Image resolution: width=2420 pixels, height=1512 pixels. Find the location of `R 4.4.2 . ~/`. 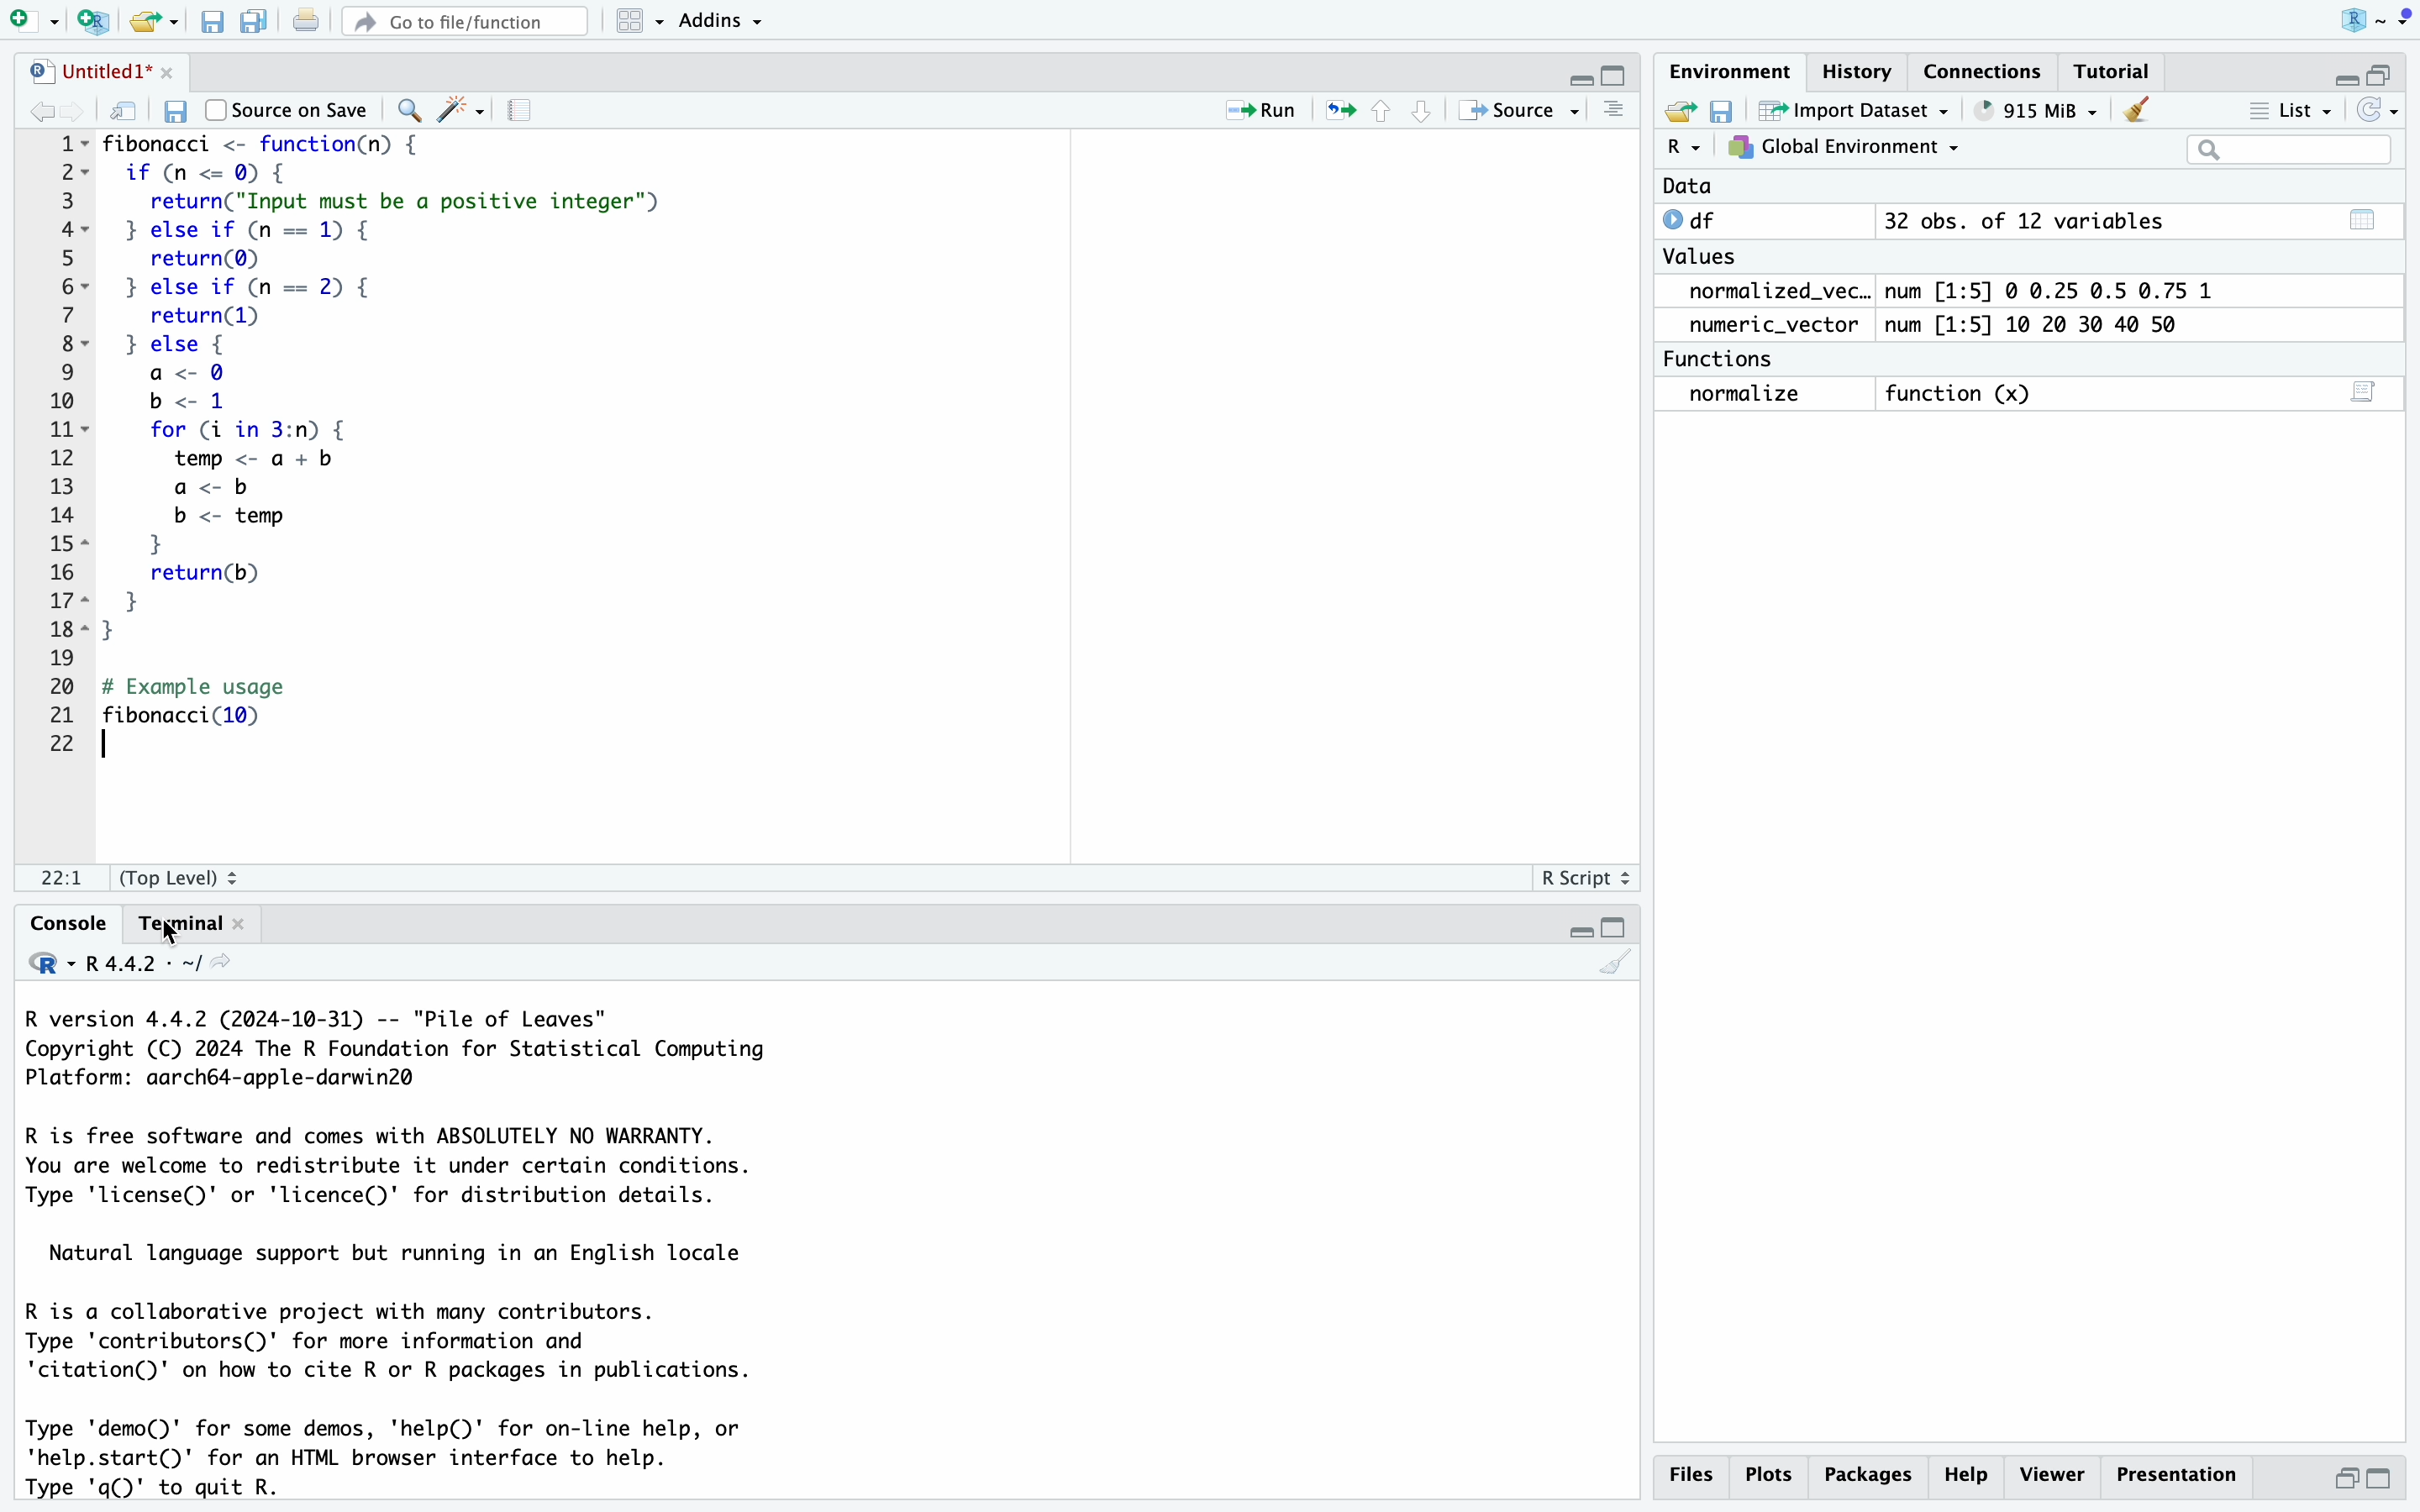

R 4.4.2 . ~/ is located at coordinates (143, 966).